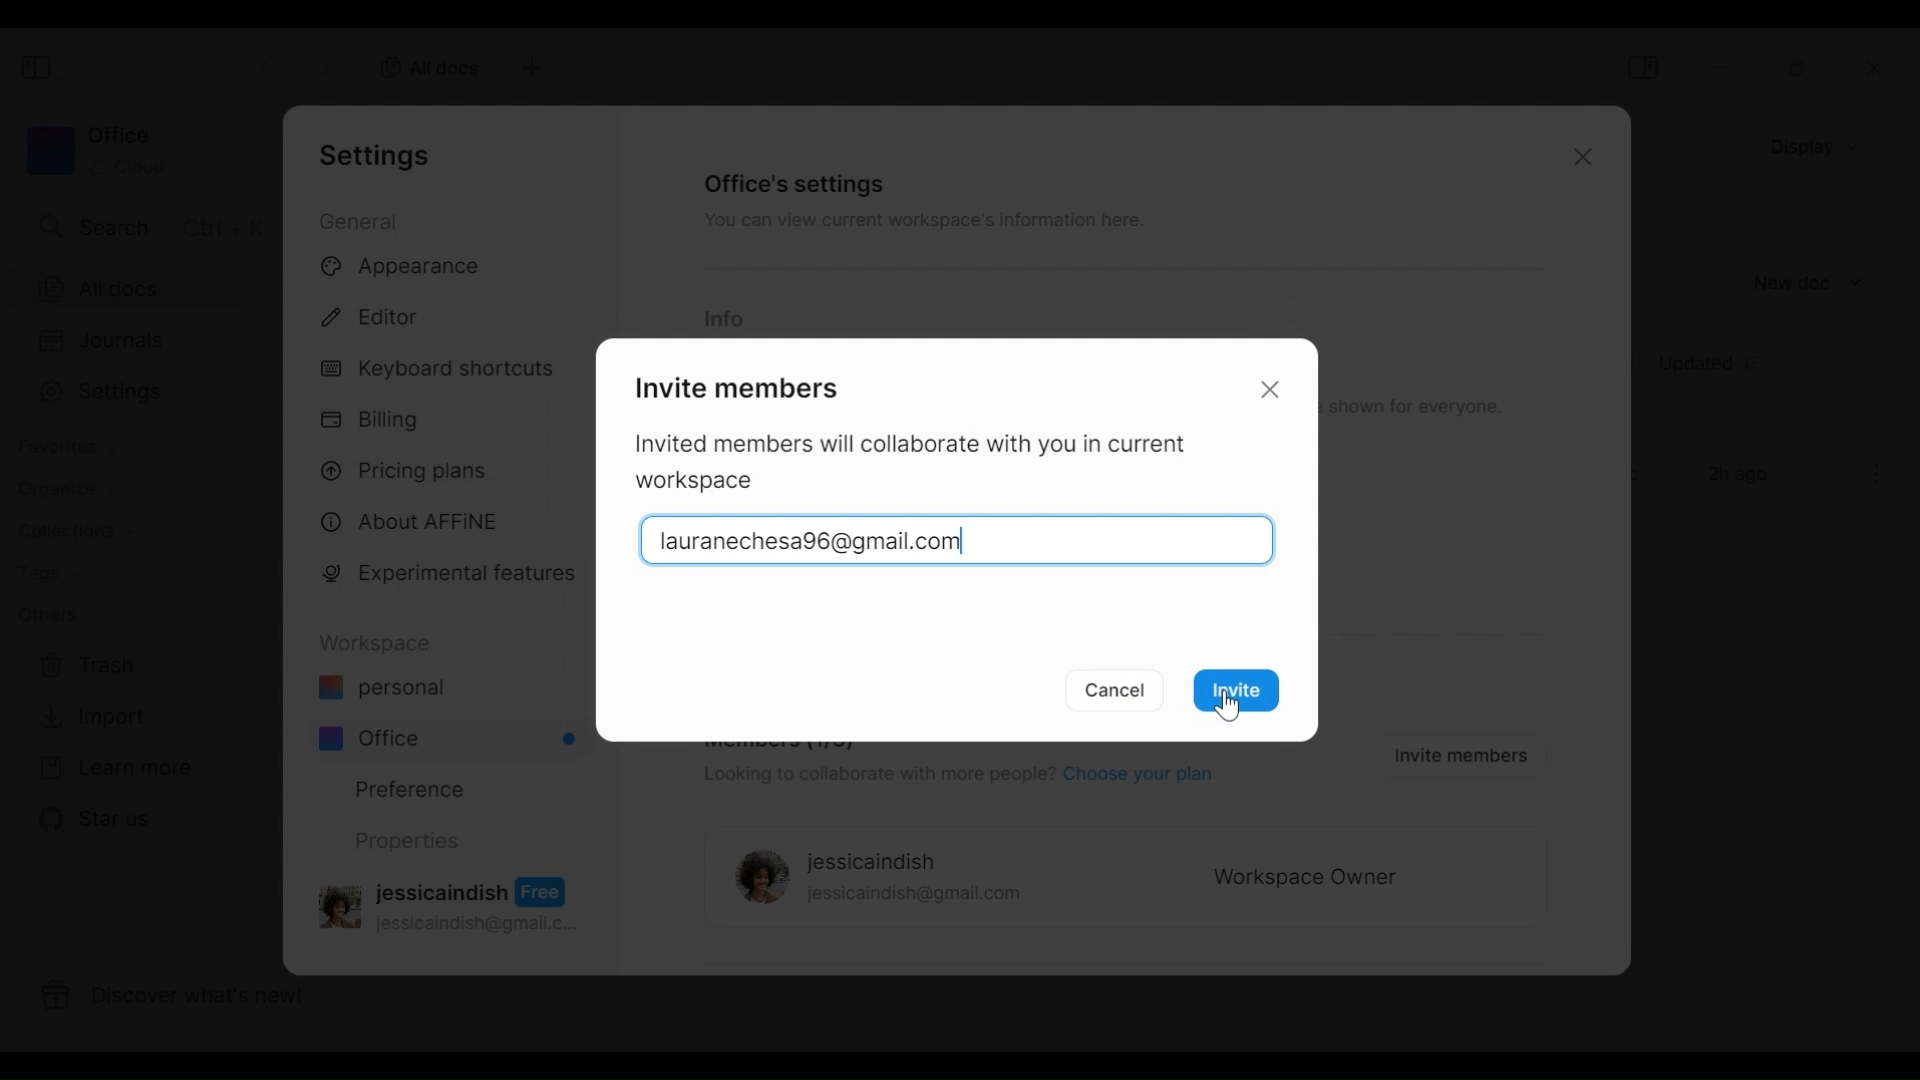  I want to click on Display, so click(1820, 145).